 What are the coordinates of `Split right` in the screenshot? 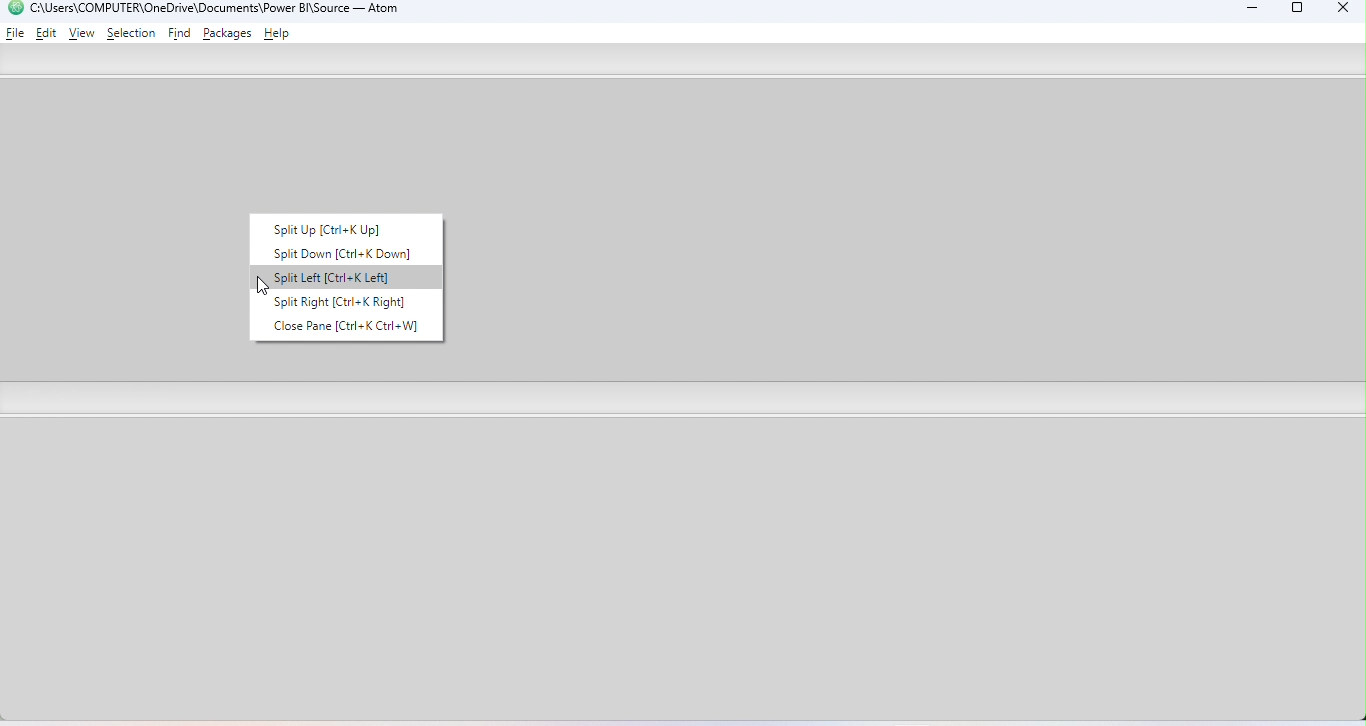 It's located at (340, 300).